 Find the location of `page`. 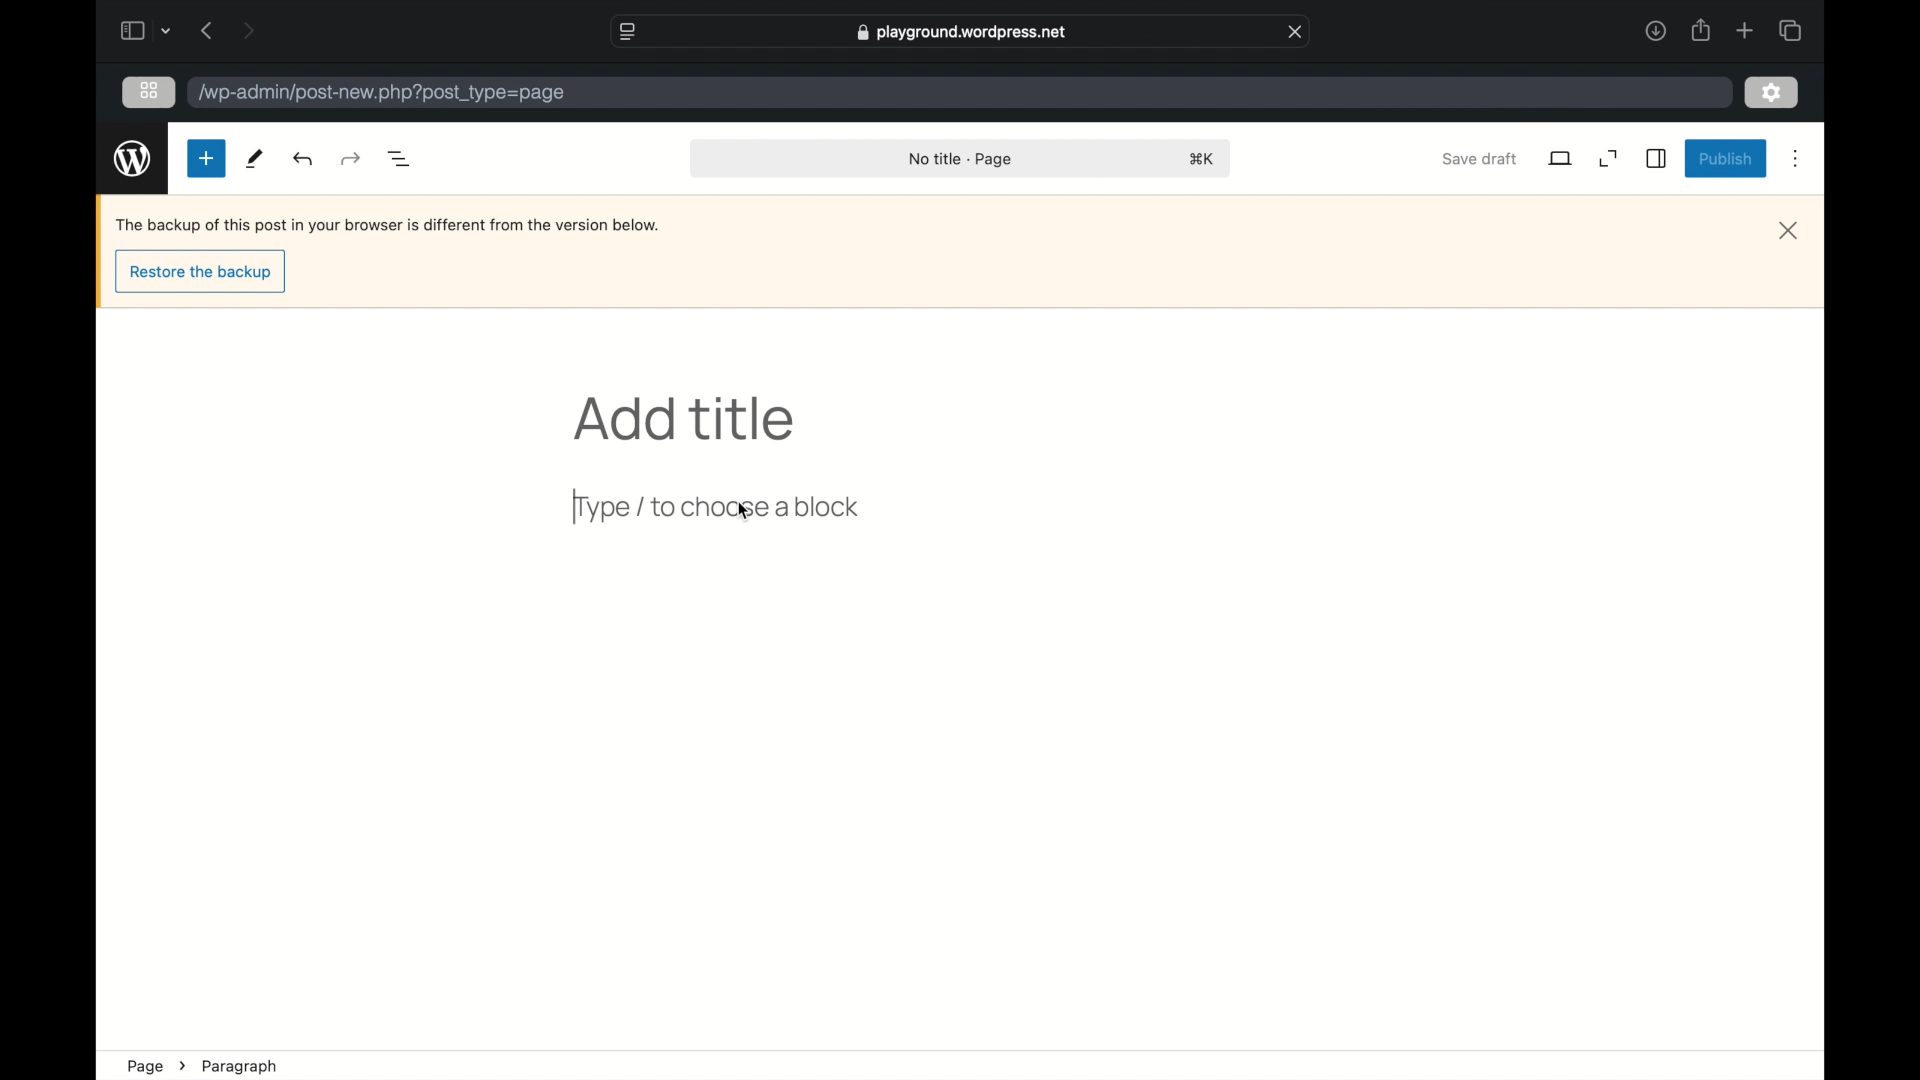

page is located at coordinates (144, 1066).